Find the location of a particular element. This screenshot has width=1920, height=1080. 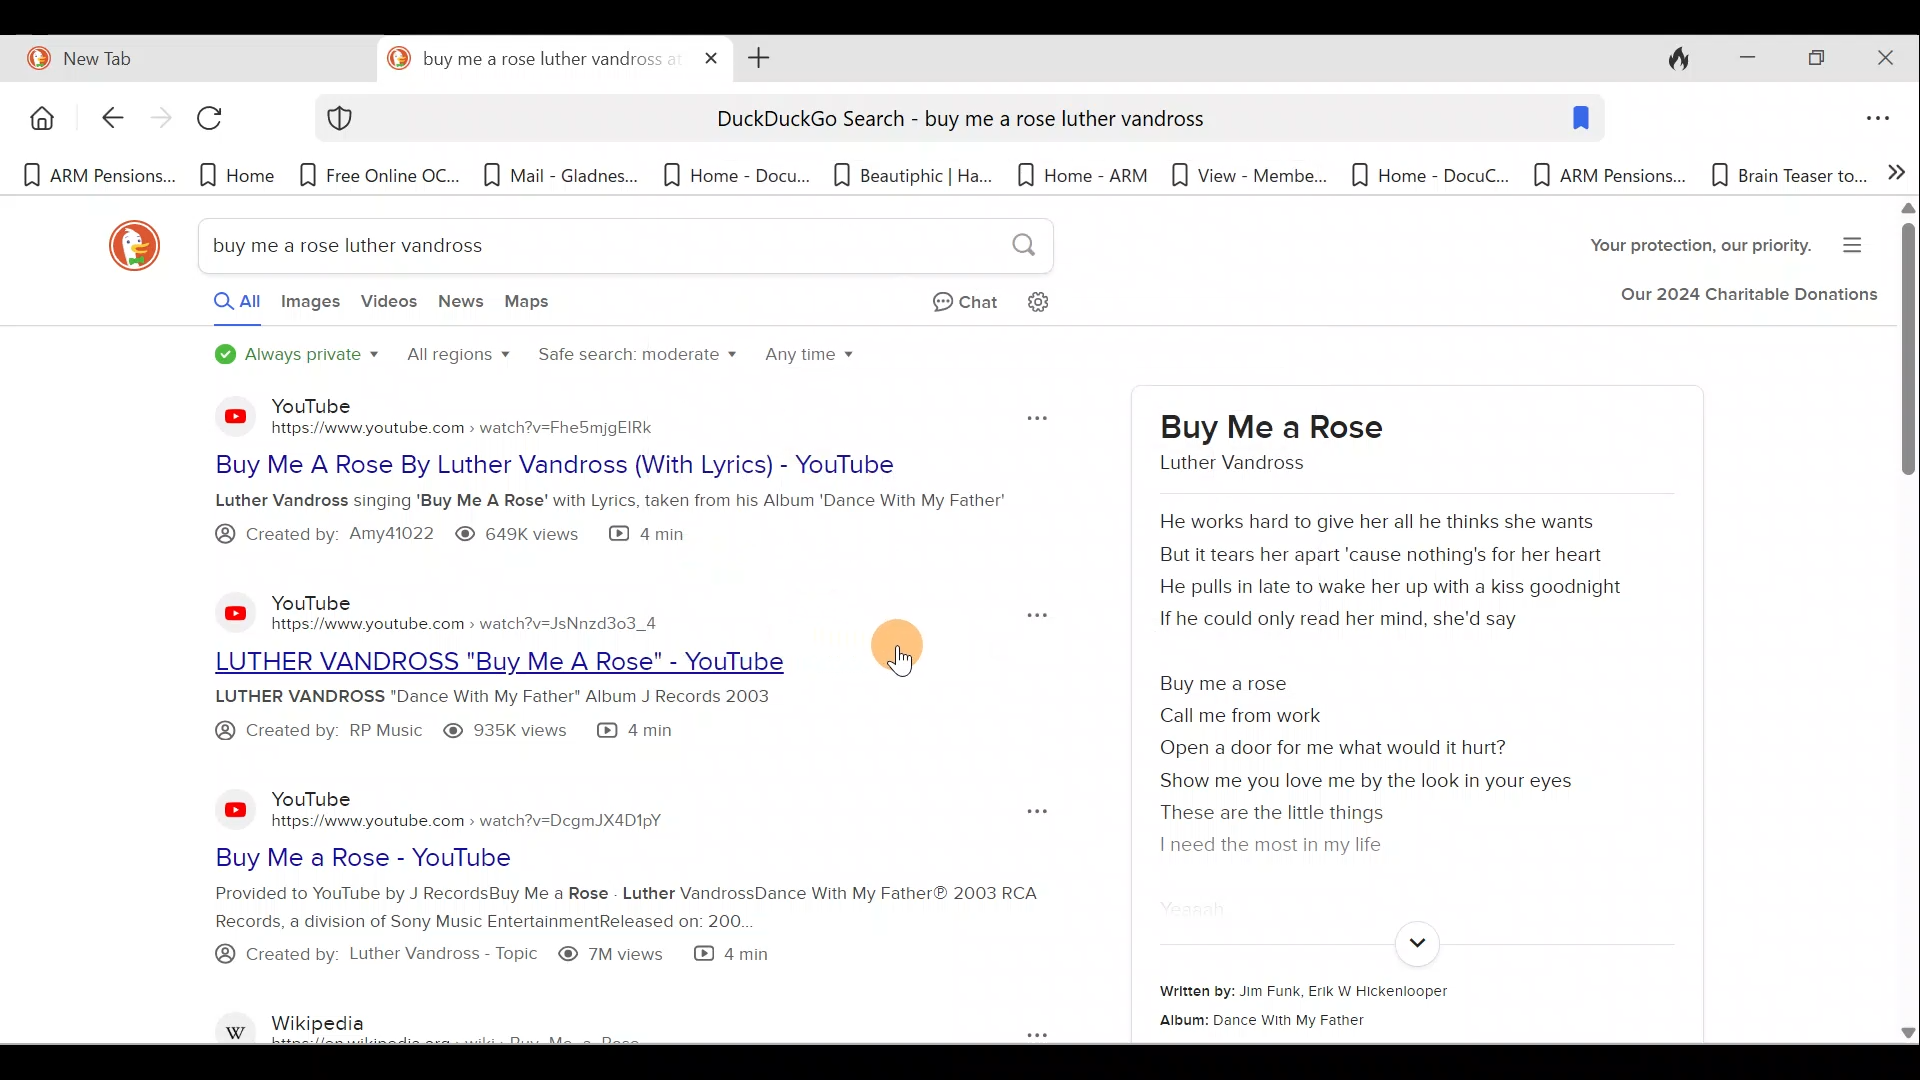

All is located at coordinates (218, 306).